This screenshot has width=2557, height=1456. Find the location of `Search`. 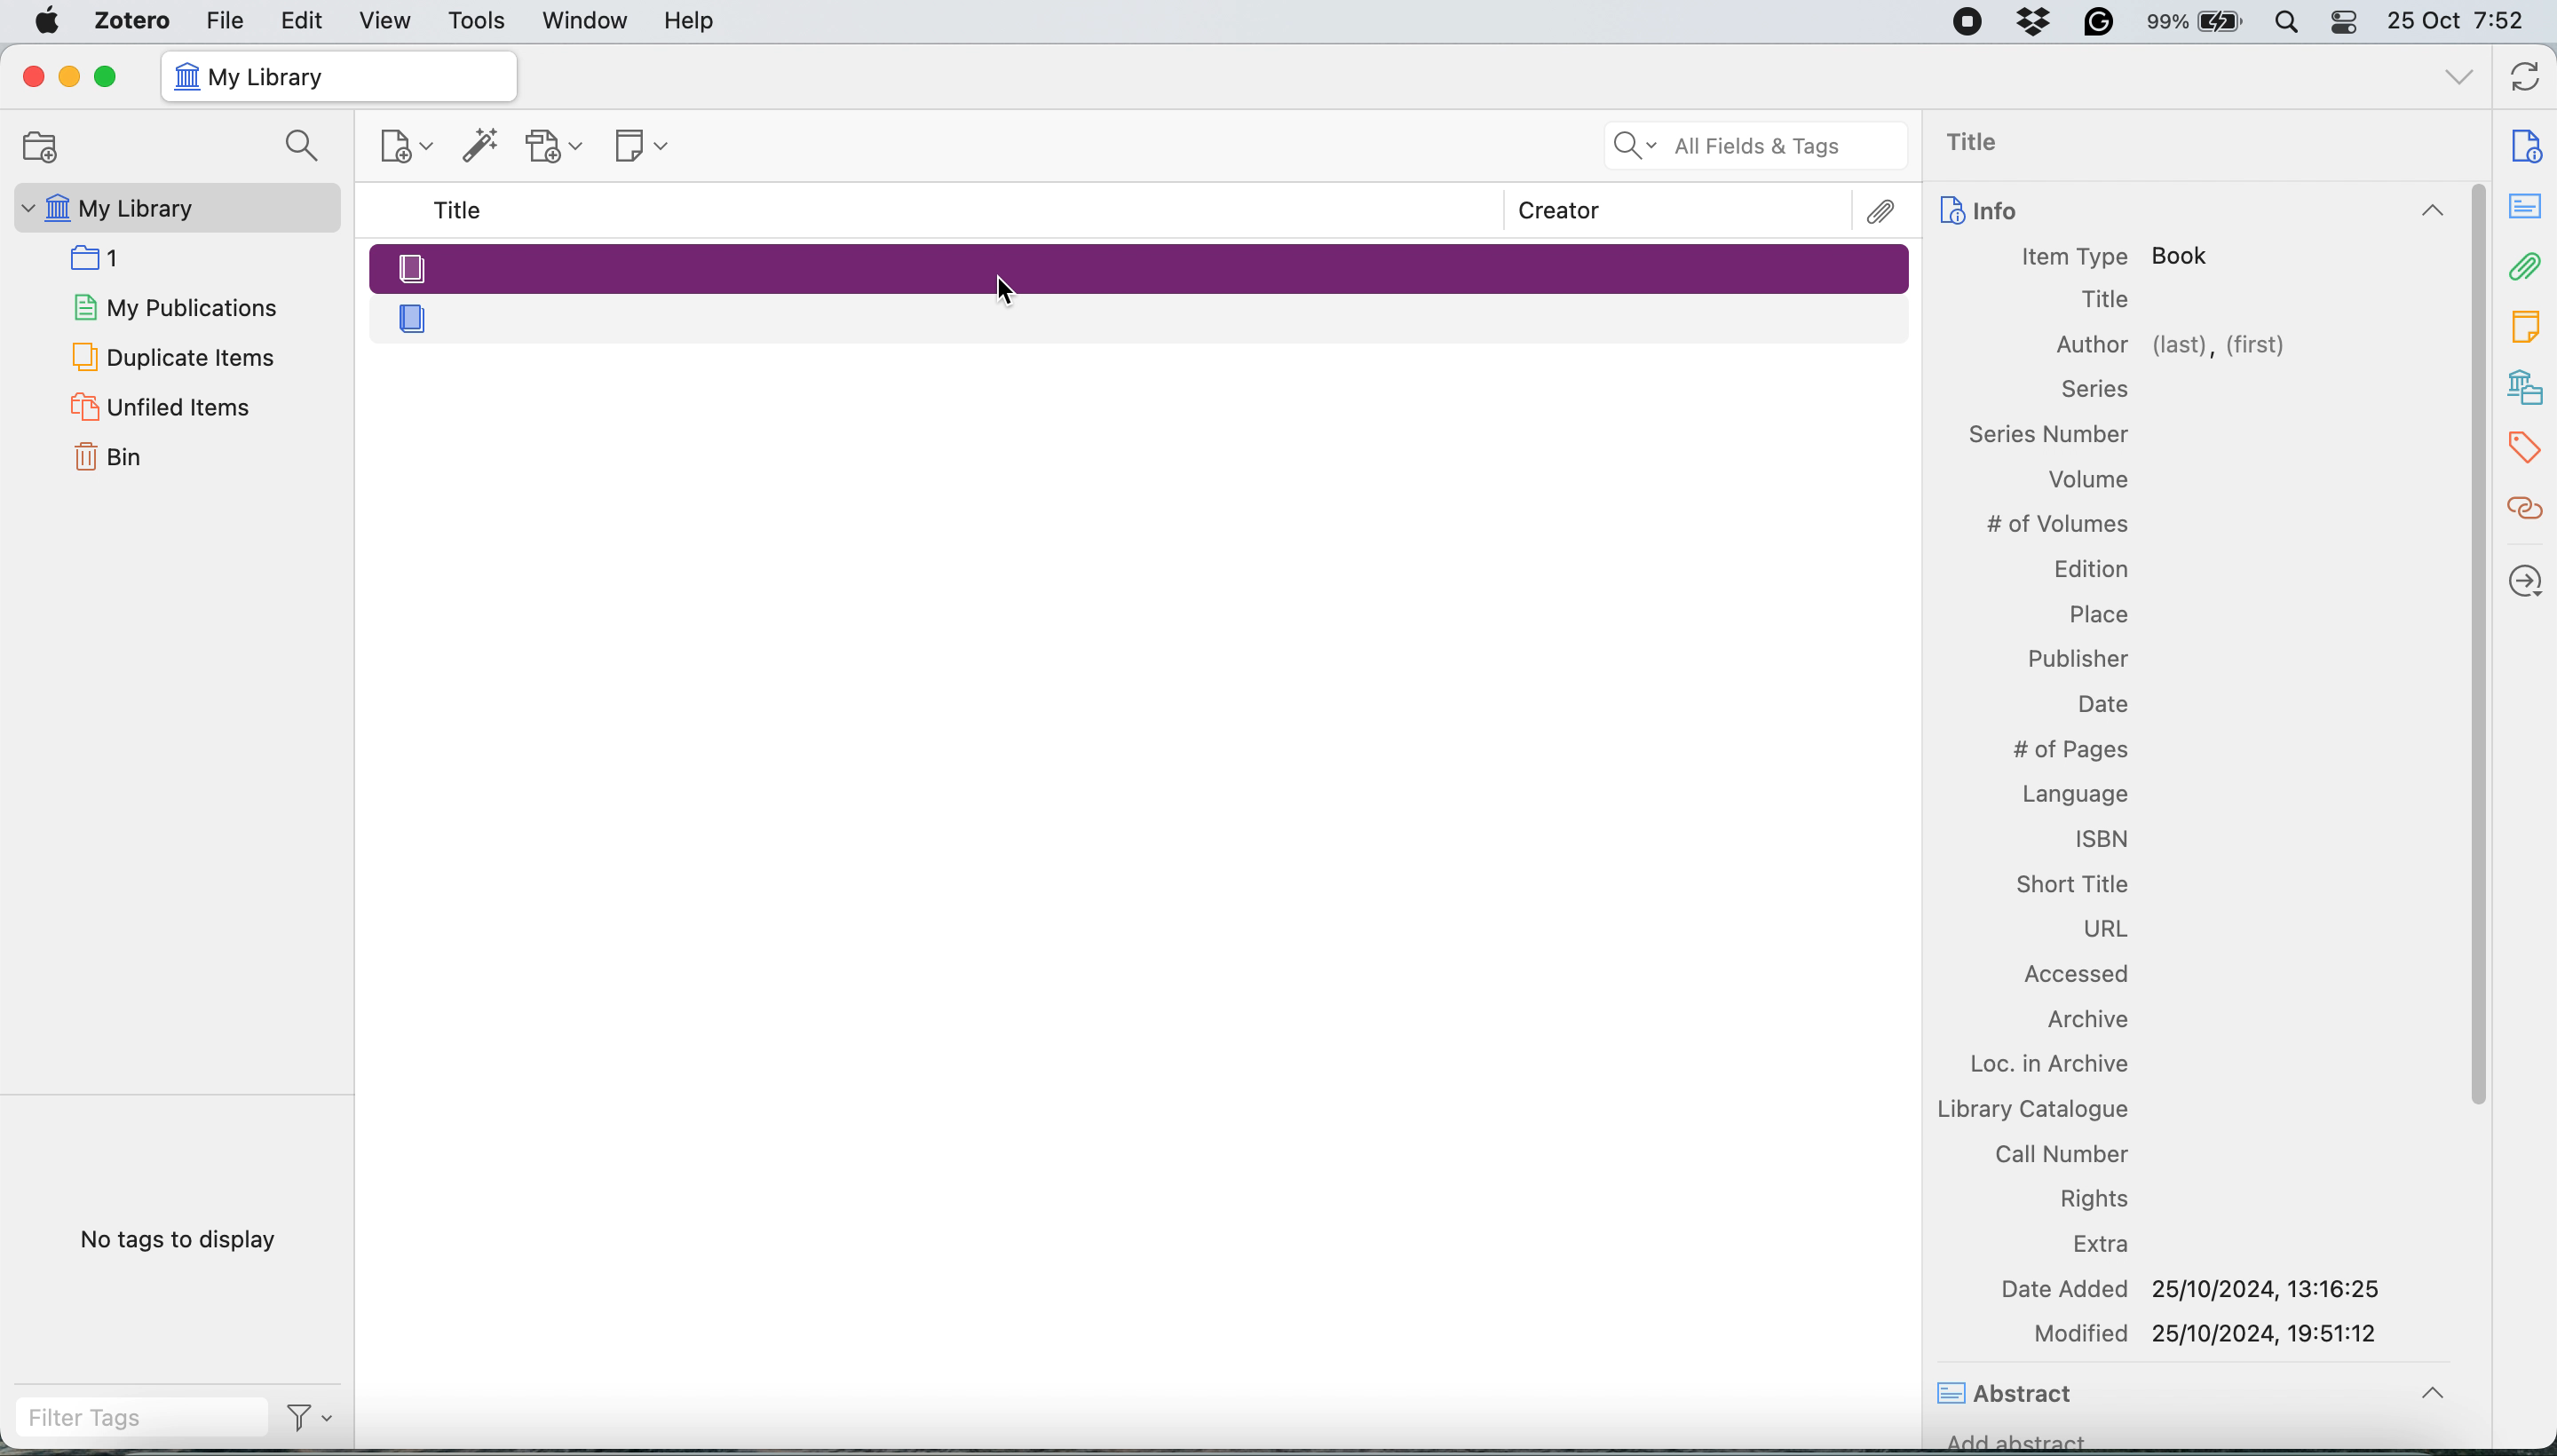

Search is located at coordinates (307, 148).